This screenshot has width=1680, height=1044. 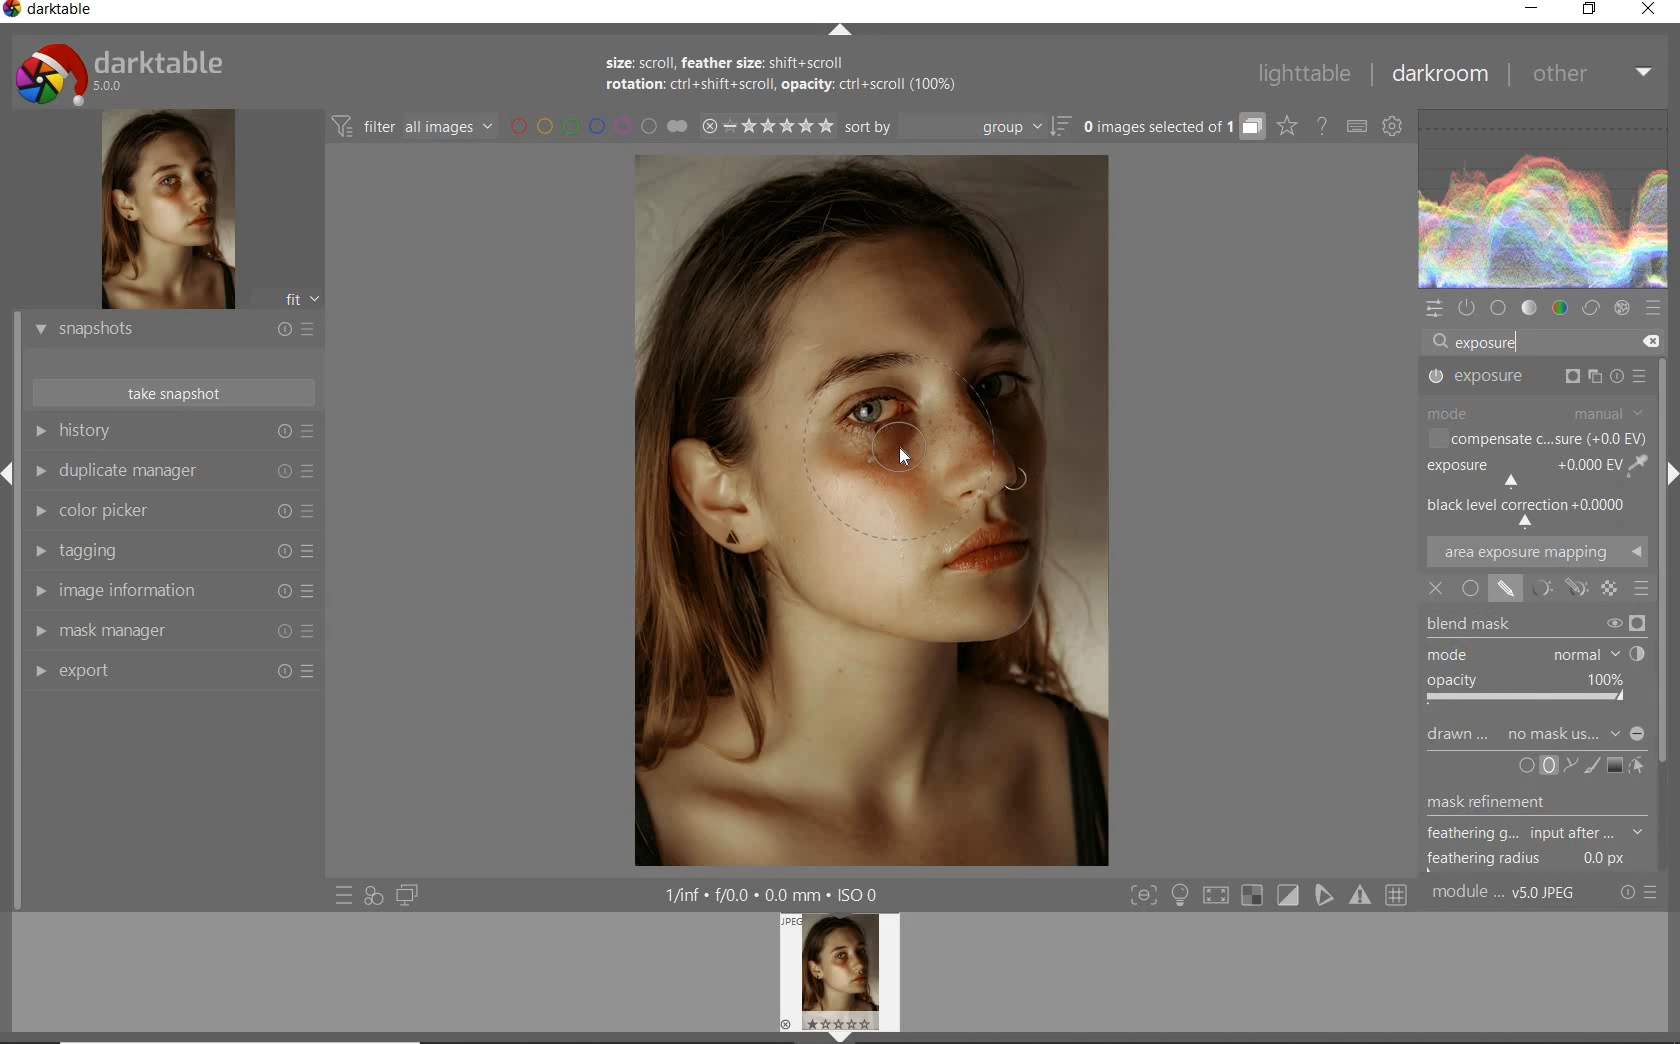 What do you see at coordinates (1527, 689) in the screenshot?
I see `OPACITY` at bounding box center [1527, 689].